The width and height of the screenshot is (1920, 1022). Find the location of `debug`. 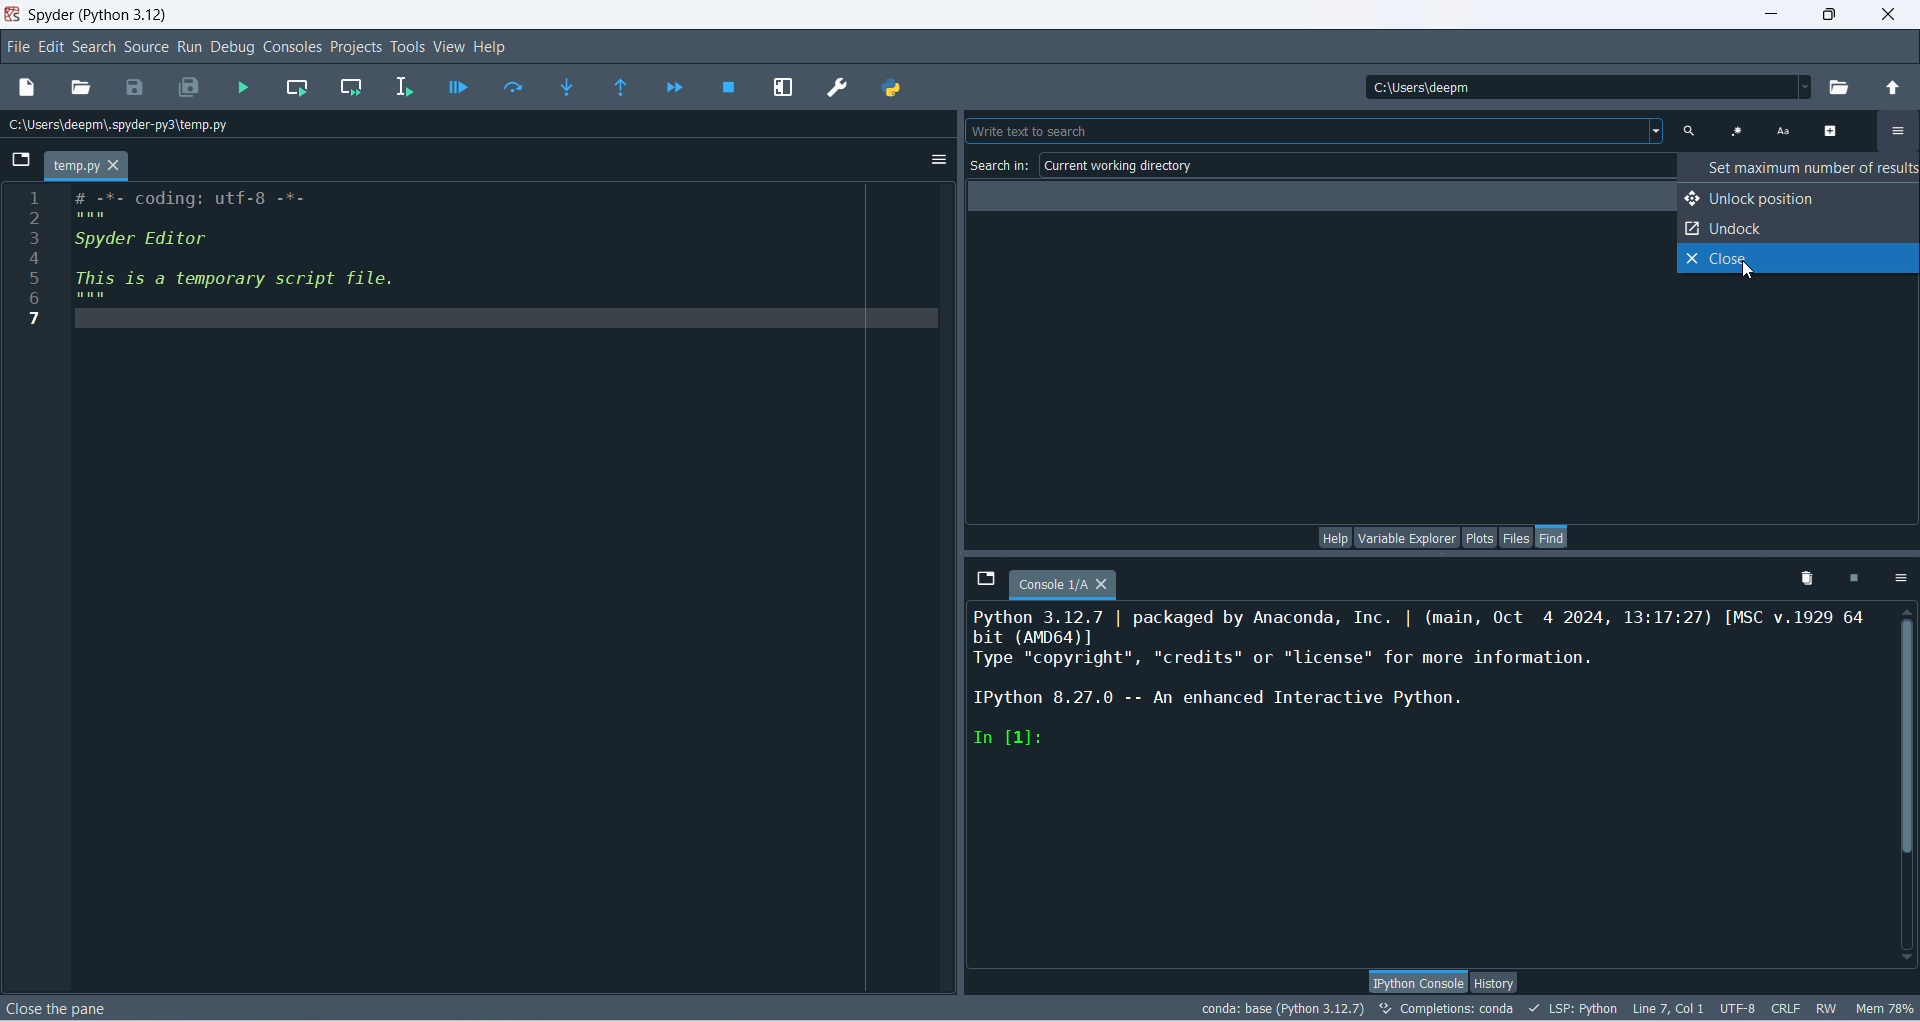

debug is located at coordinates (236, 48).